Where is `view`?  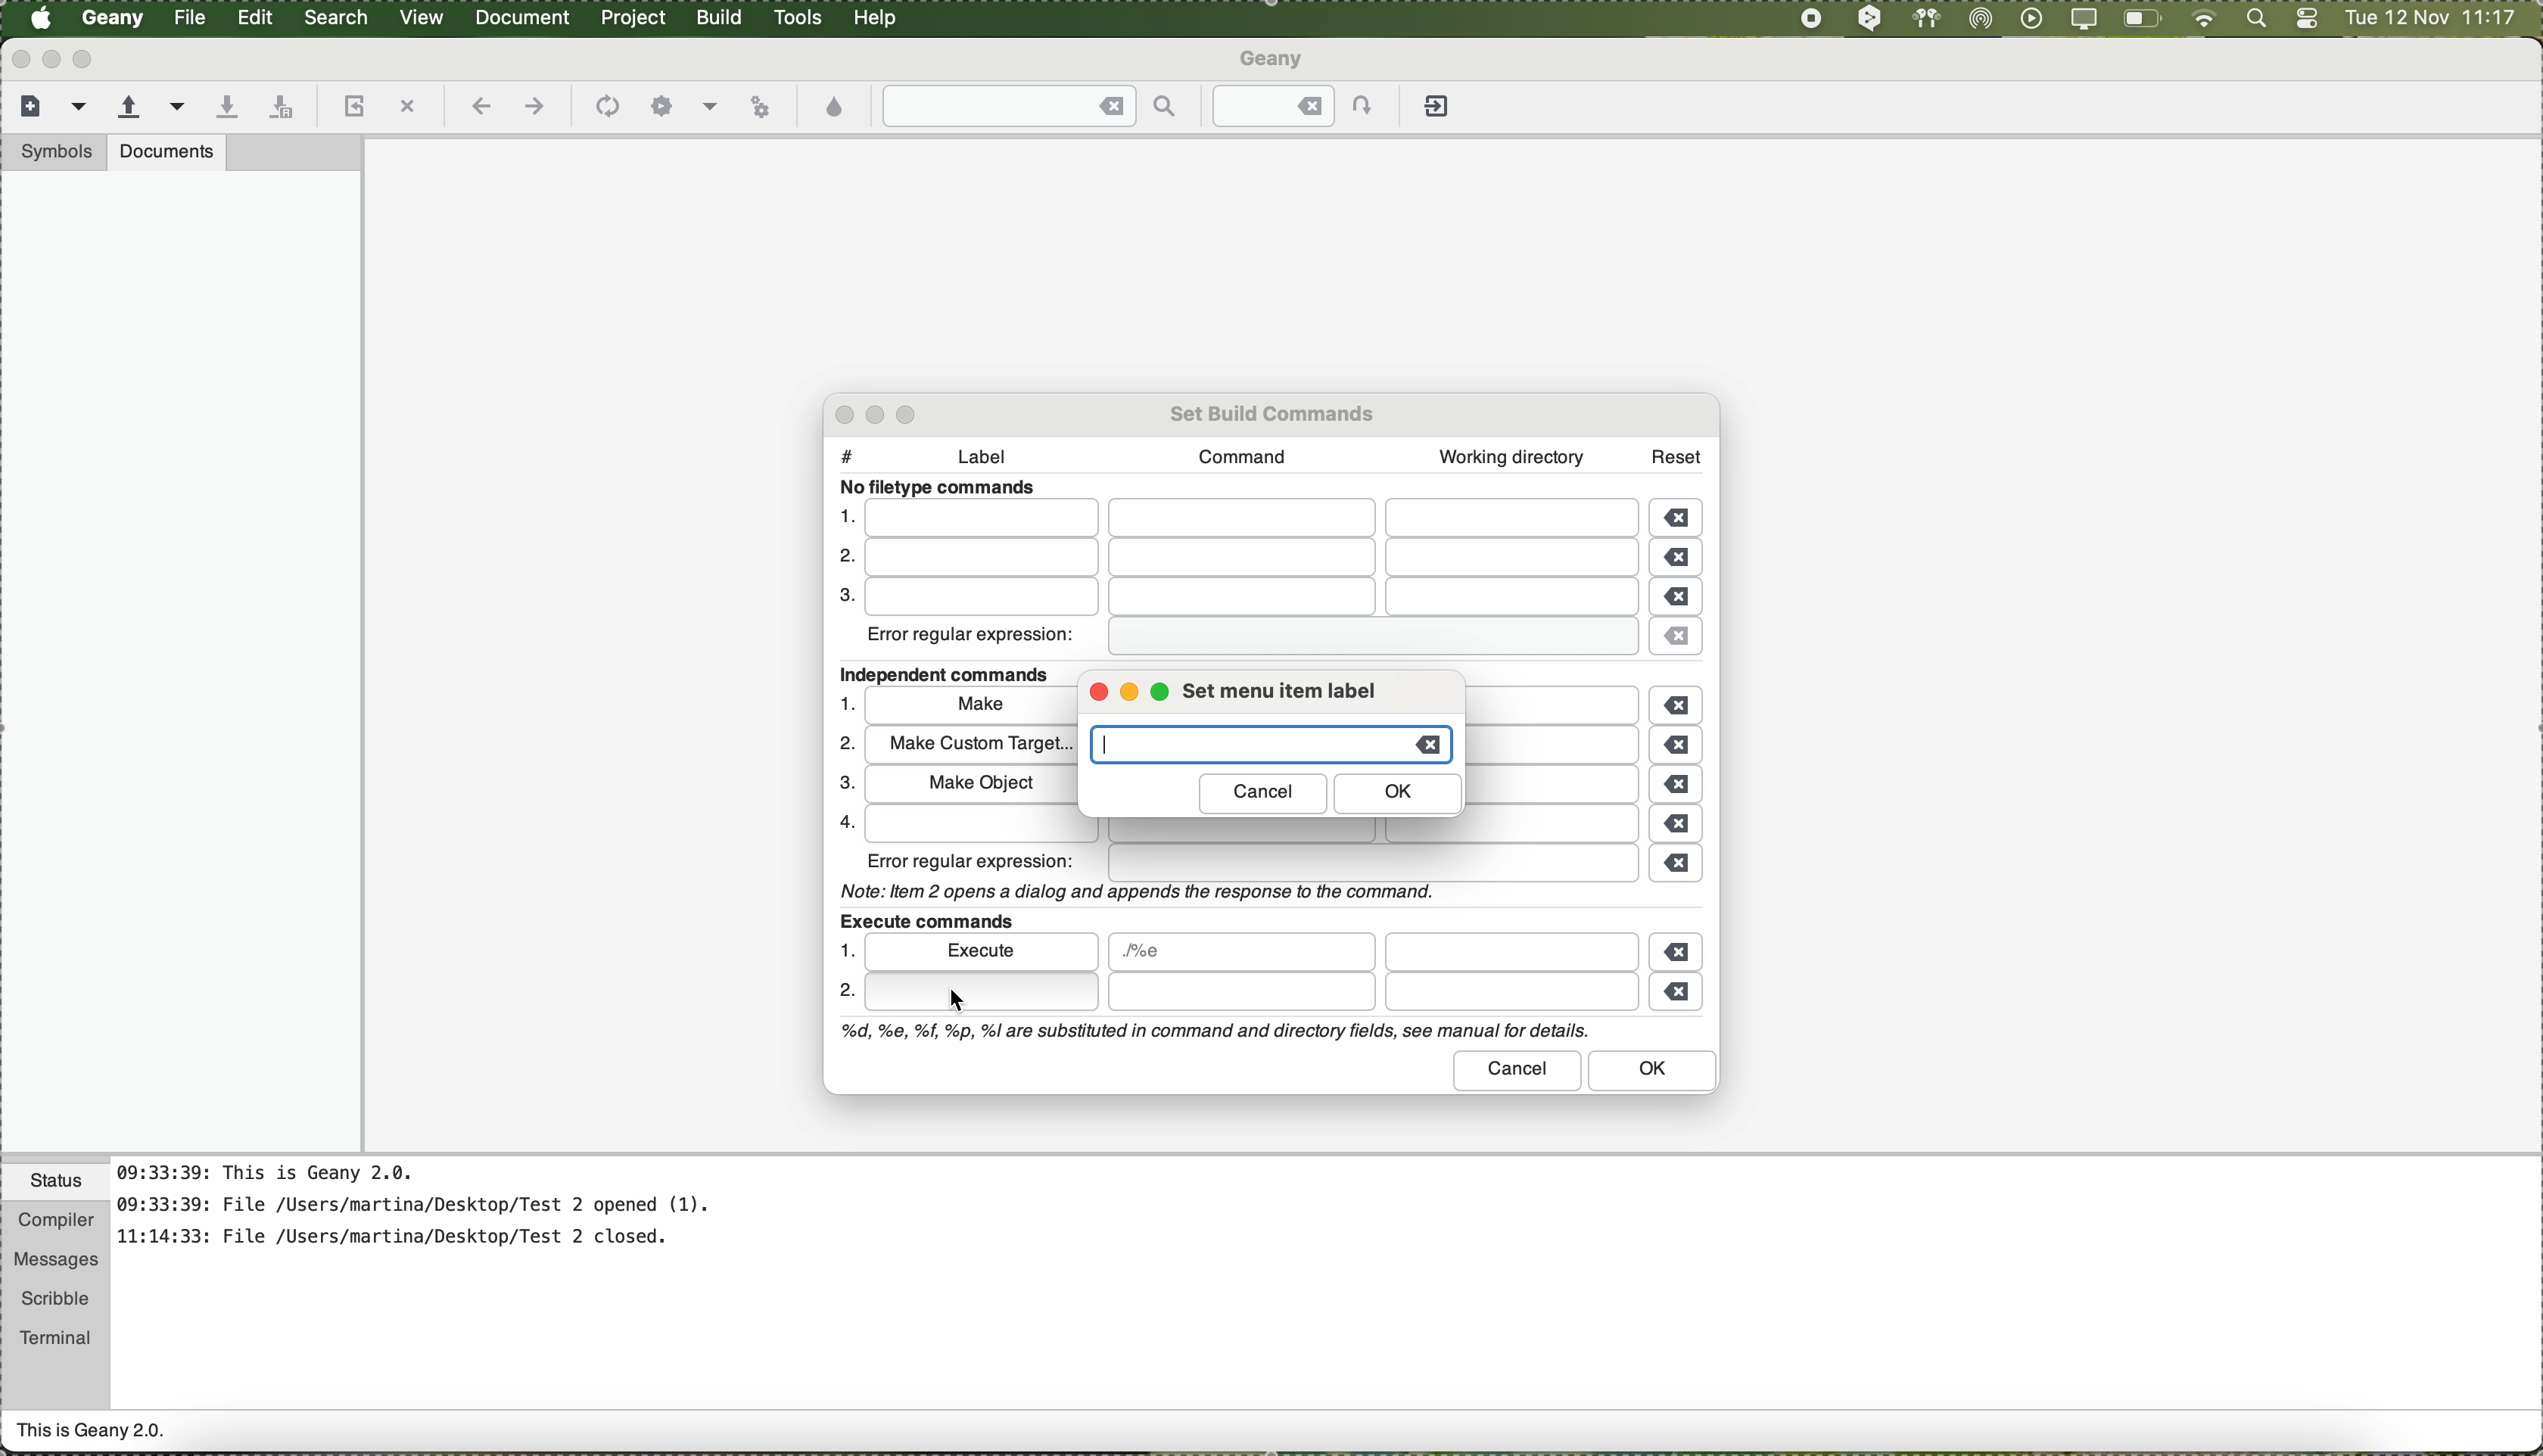 view is located at coordinates (422, 15).